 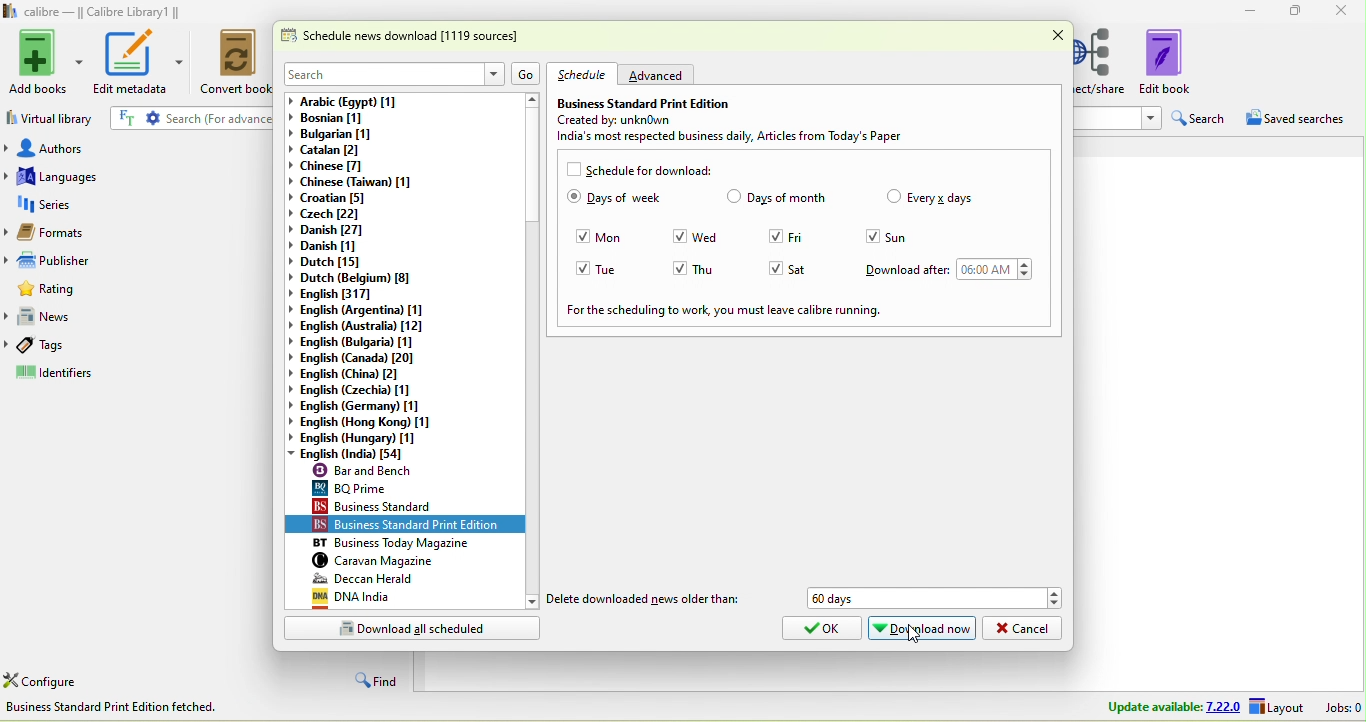 I want to click on arabic (egypt) [1], so click(x=402, y=101).